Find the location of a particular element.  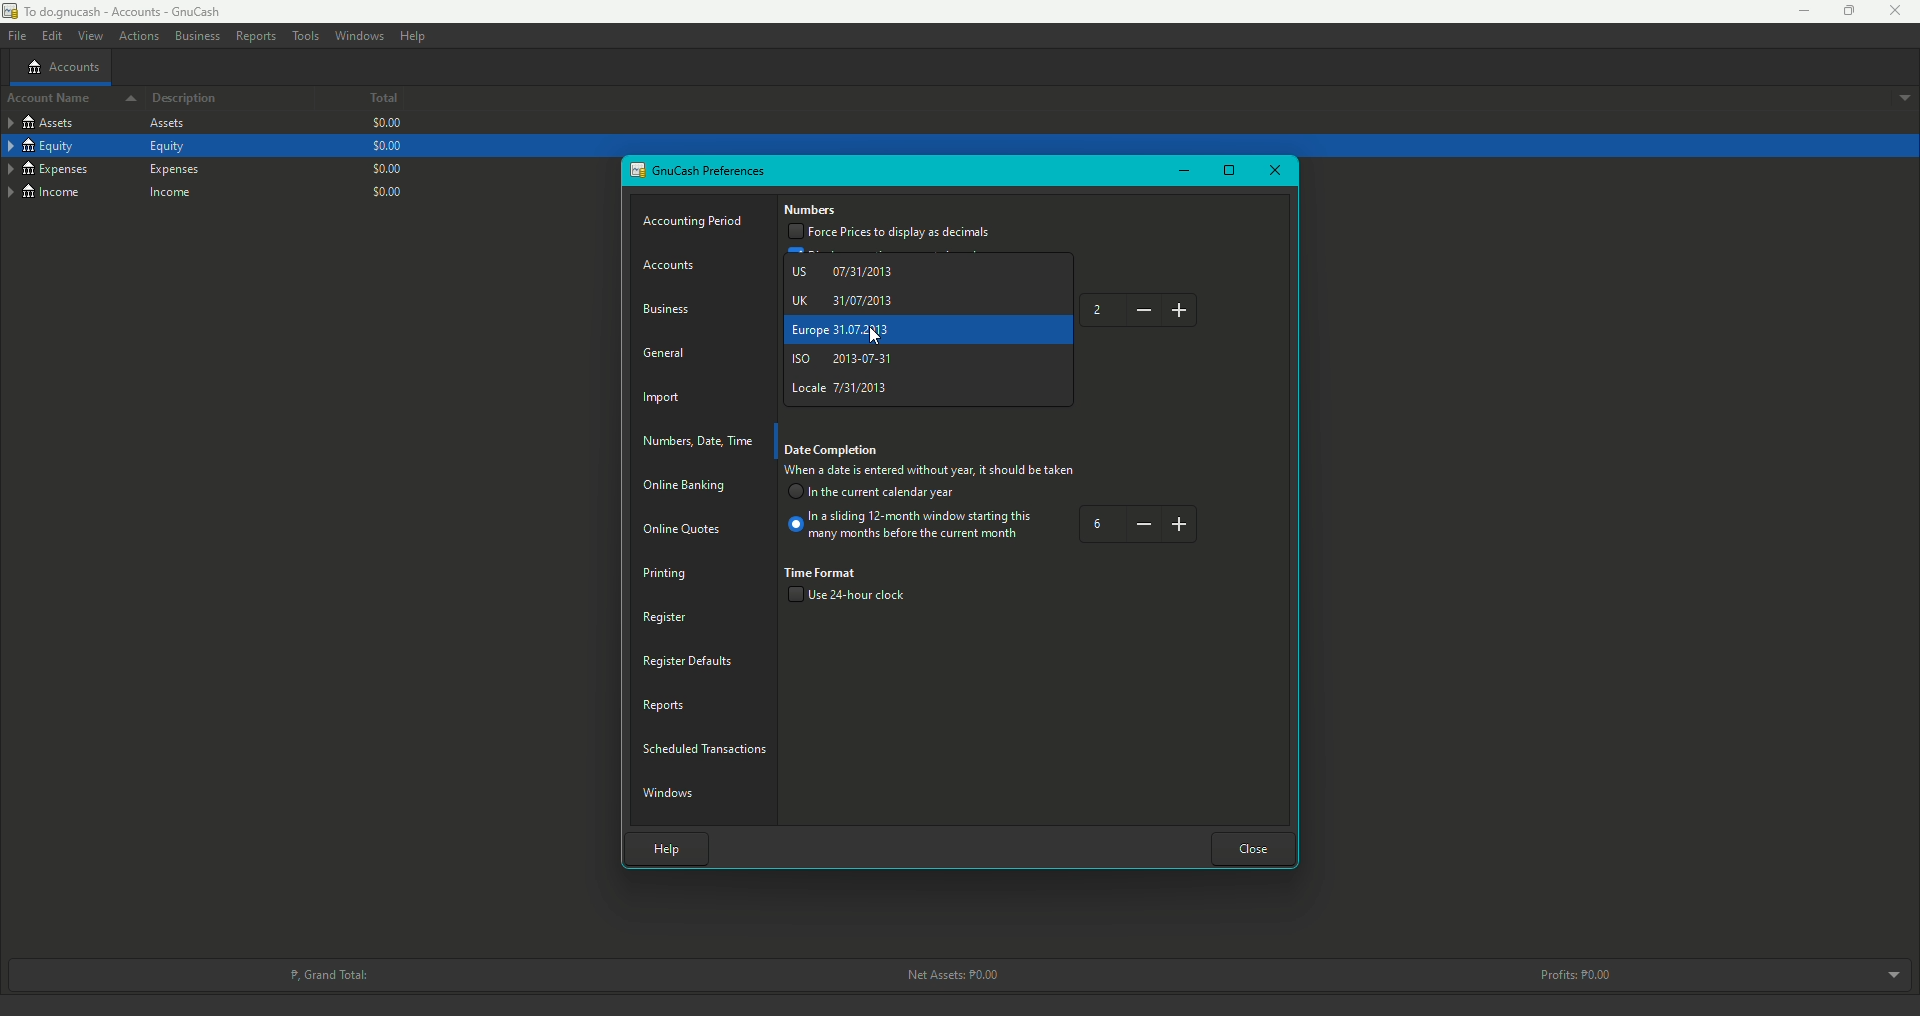

ISO is located at coordinates (843, 361).